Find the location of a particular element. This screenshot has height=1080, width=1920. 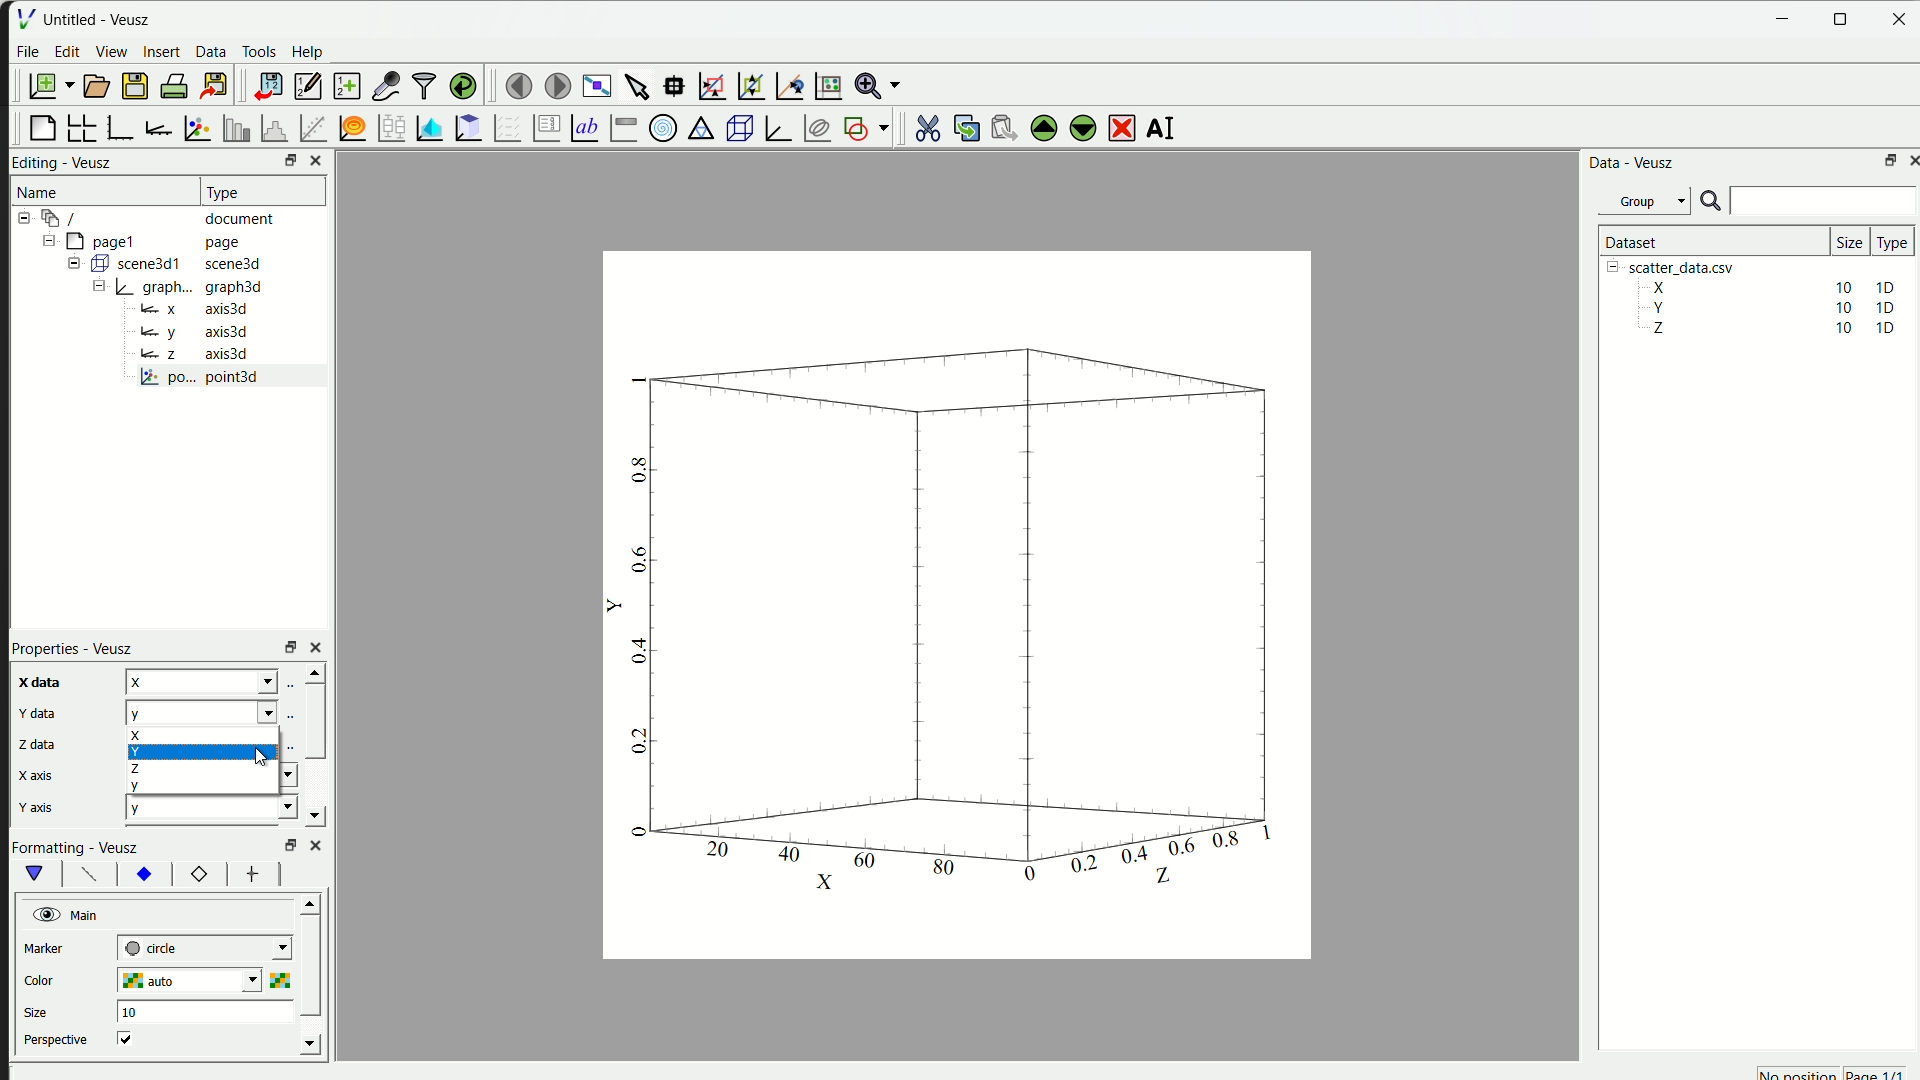

search icon is located at coordinates (1711, 201).